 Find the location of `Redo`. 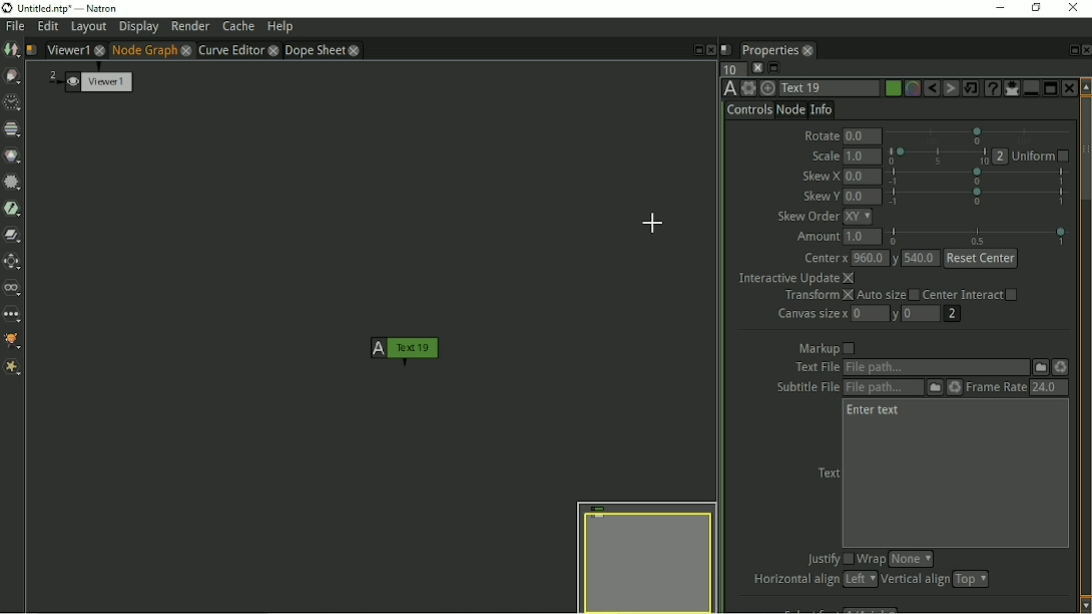

Redo is located at coordinates (951, 88).